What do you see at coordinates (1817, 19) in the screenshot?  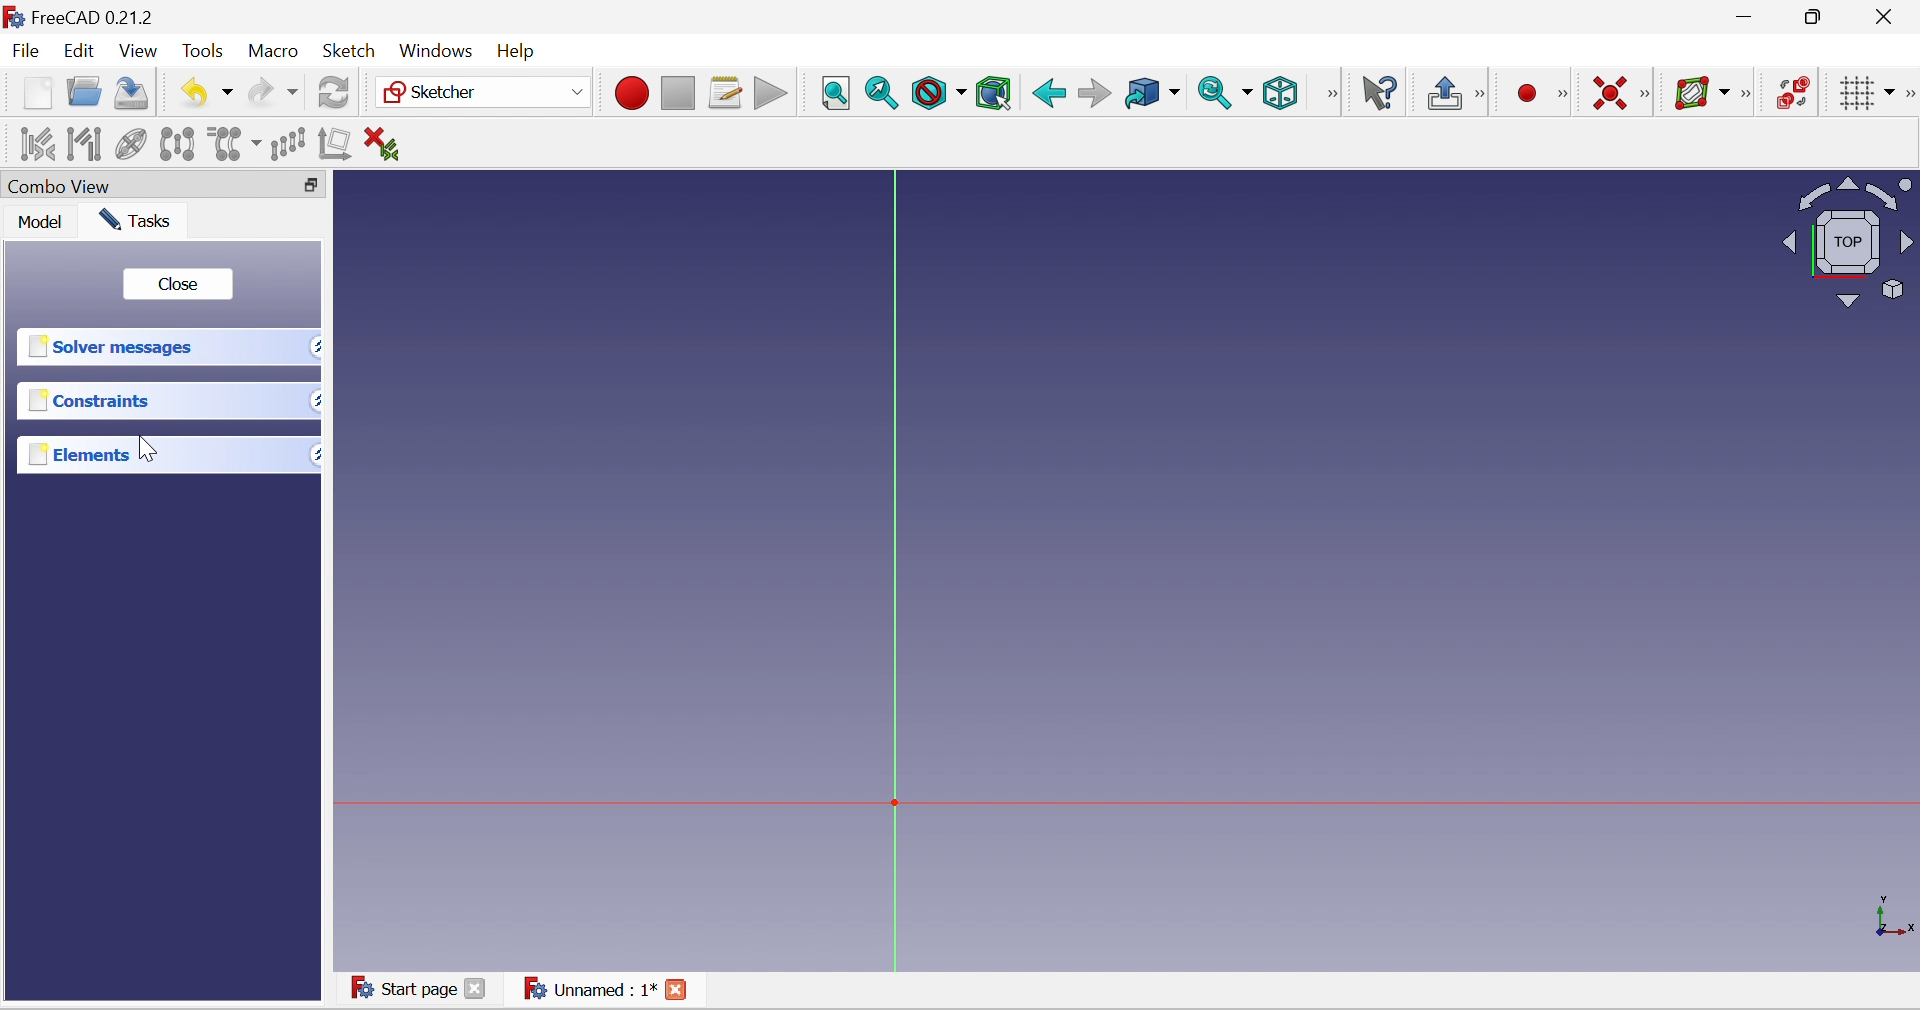 I see `Restore down` at bounding box center [1817, 19].